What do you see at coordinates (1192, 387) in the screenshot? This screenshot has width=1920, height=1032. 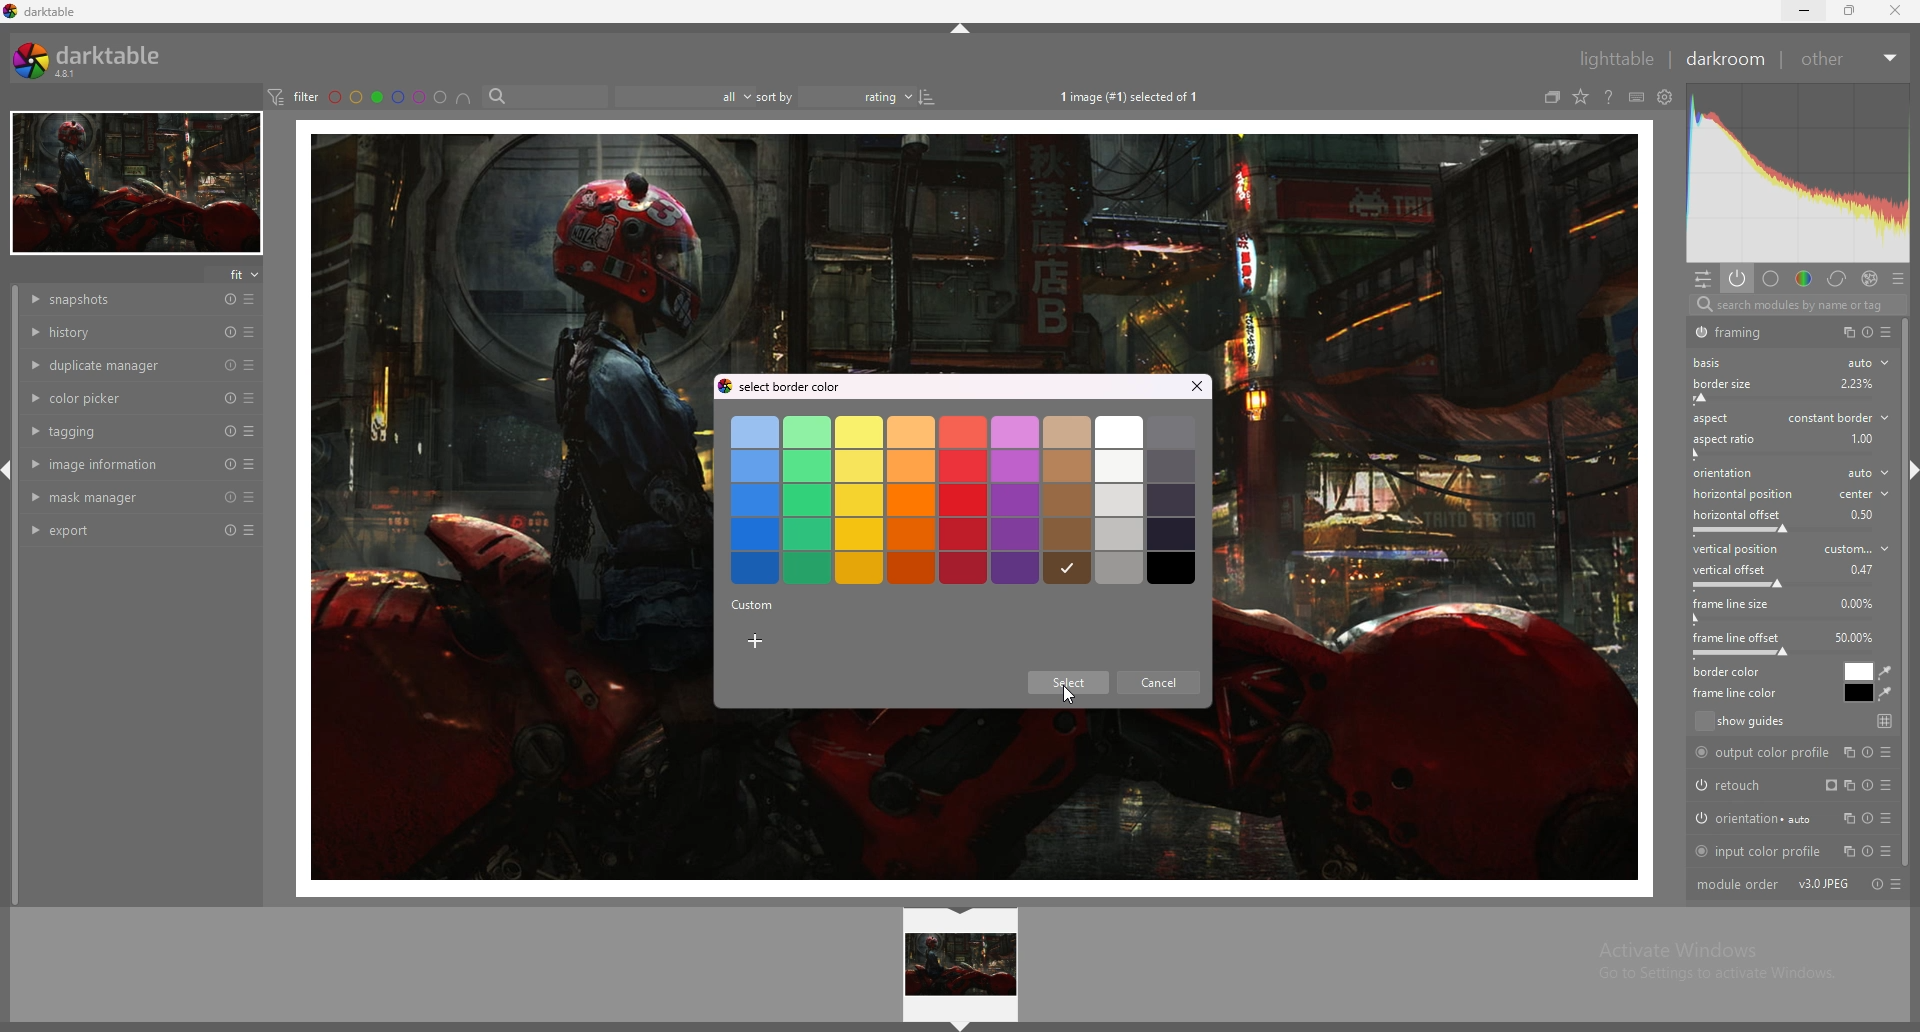 I see `close tab` at bounding box center [1192, 387].